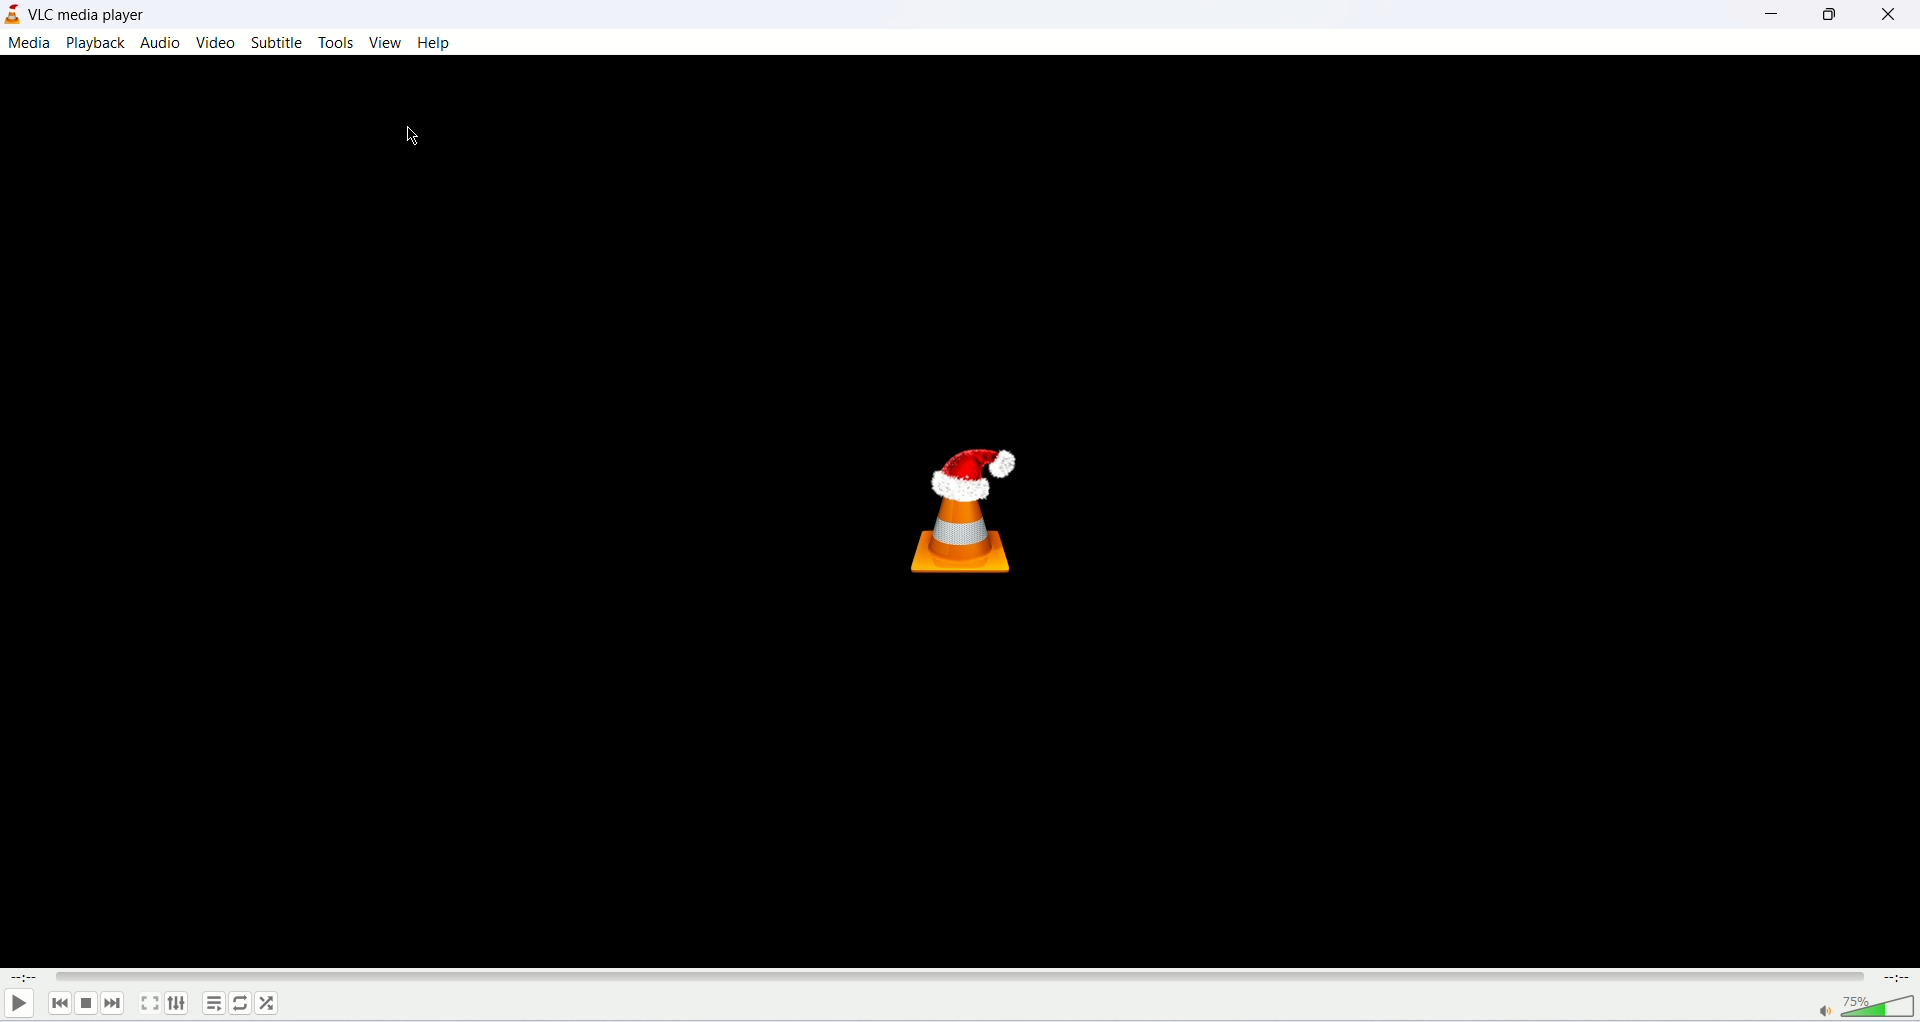 The width and height of the screenshot is (1920, 1022). I want to click on progress bar, so click(958, 975).